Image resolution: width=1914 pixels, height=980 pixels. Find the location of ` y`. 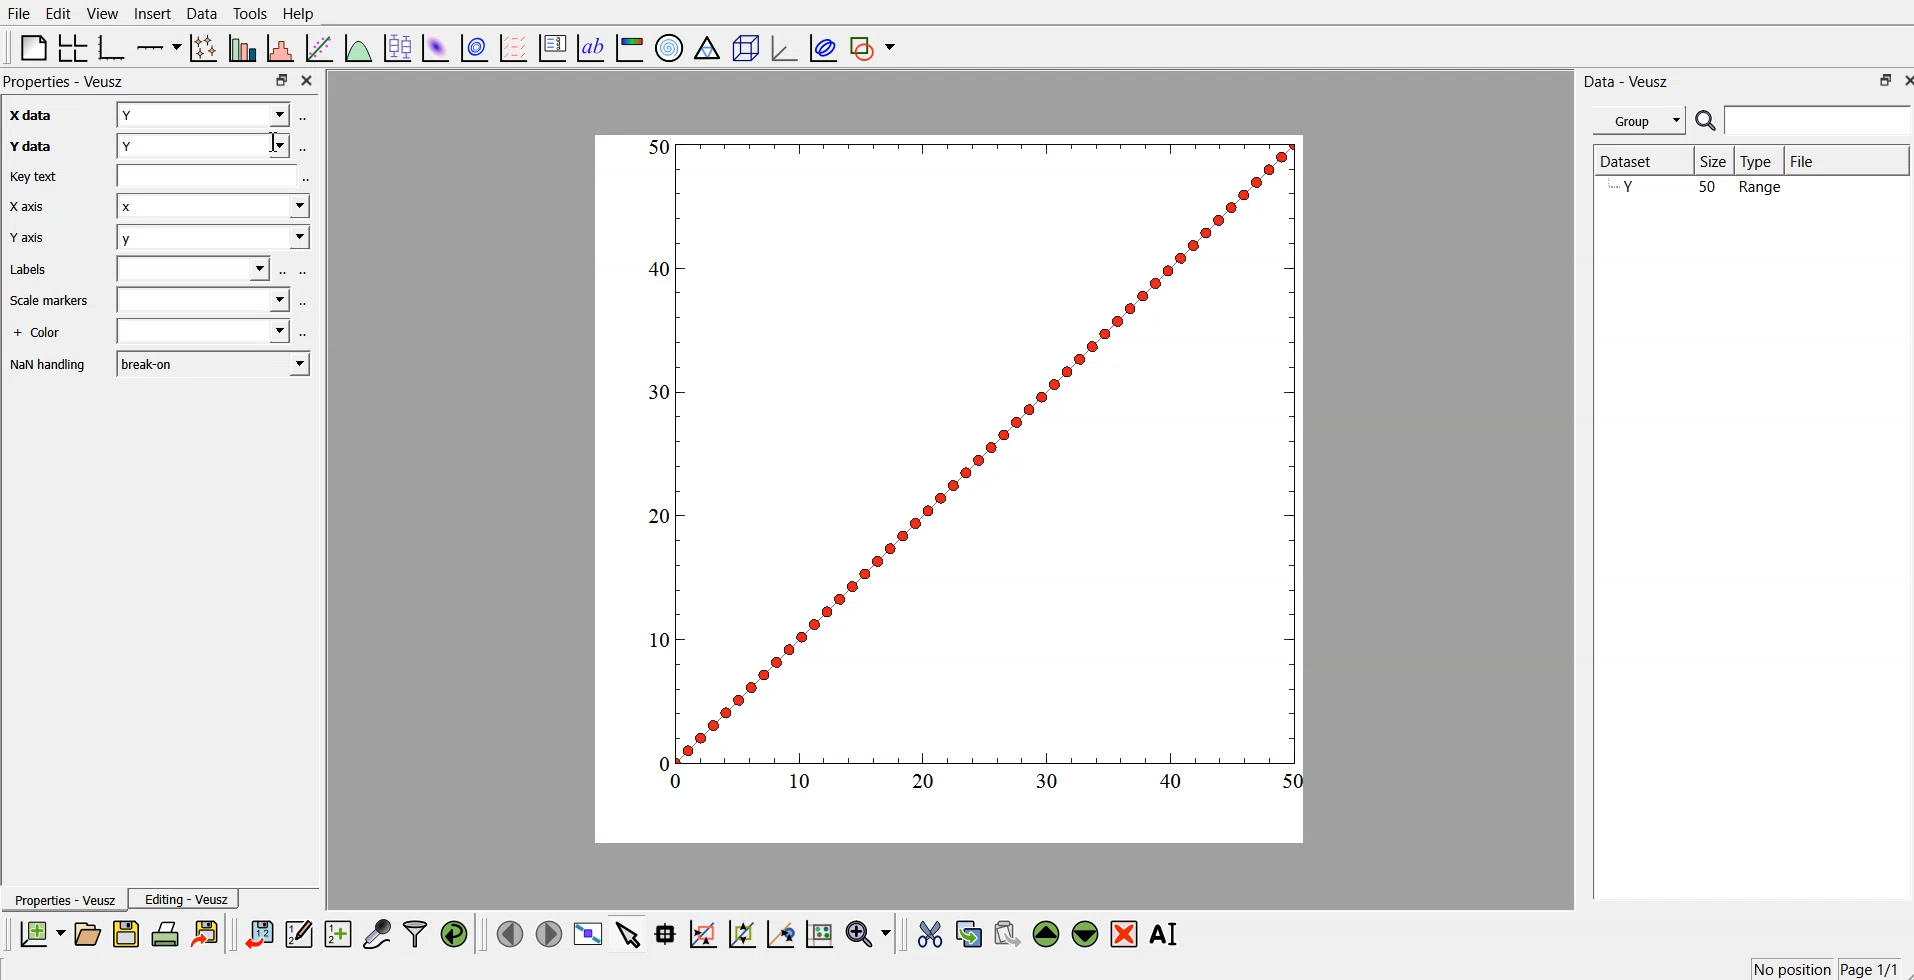

 y is located at coordinates (214, 240).